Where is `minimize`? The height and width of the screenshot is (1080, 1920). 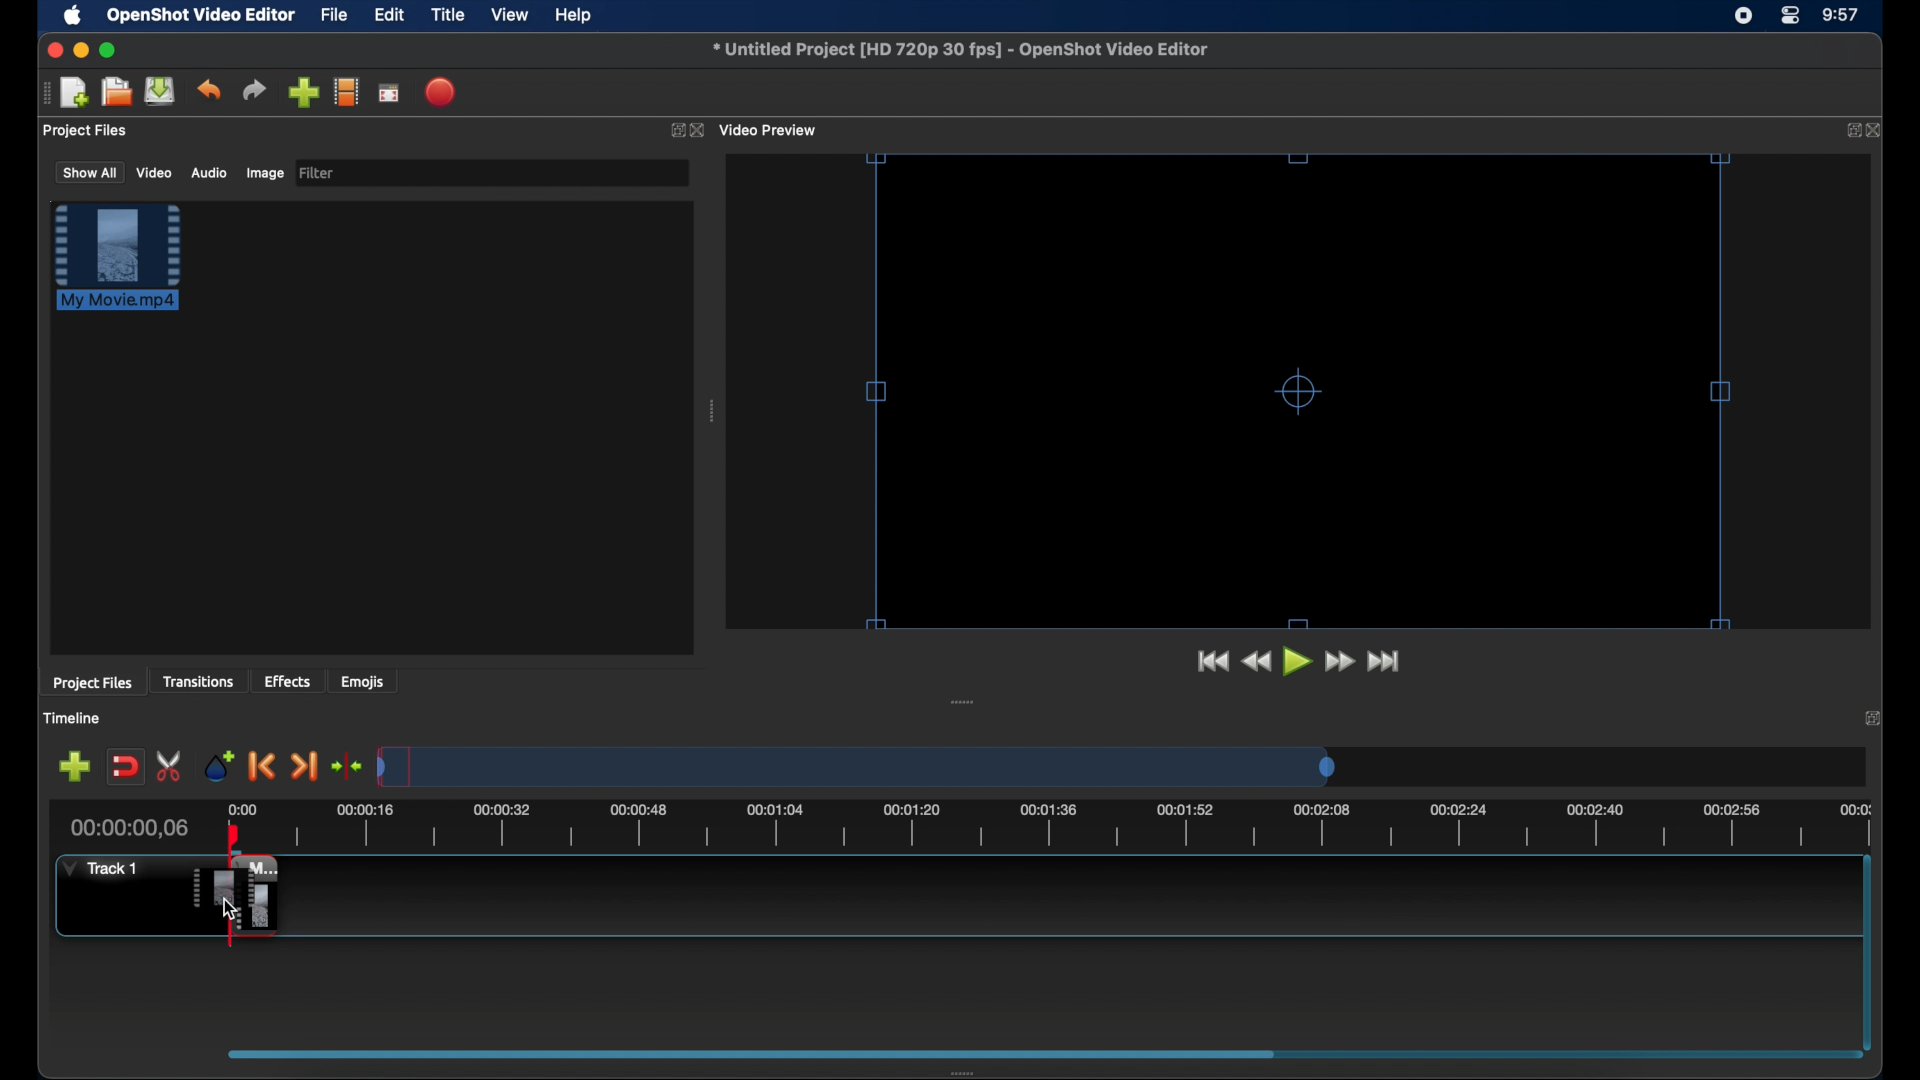 minimize is located at coordinates (81, 50).